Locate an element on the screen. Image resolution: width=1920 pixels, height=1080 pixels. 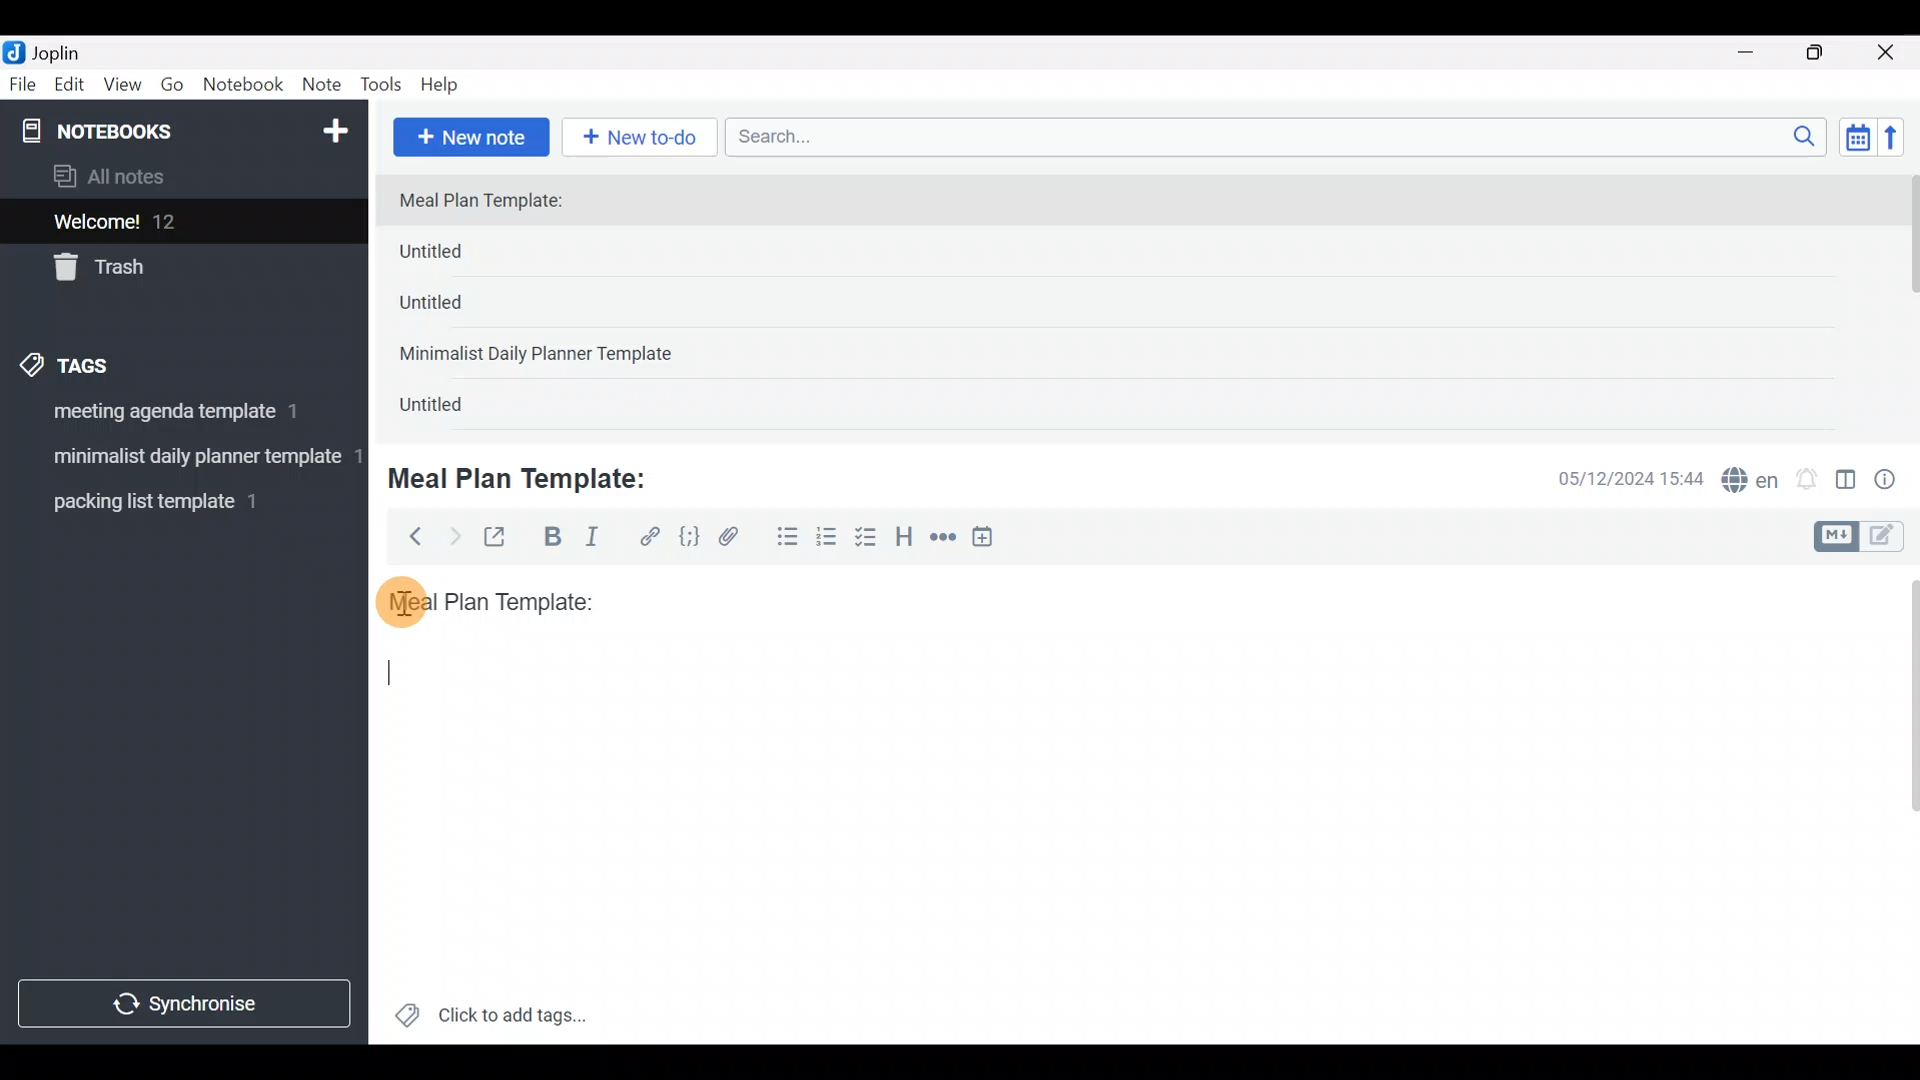
Toggle editor layout is located at coordinates (1847, 482).